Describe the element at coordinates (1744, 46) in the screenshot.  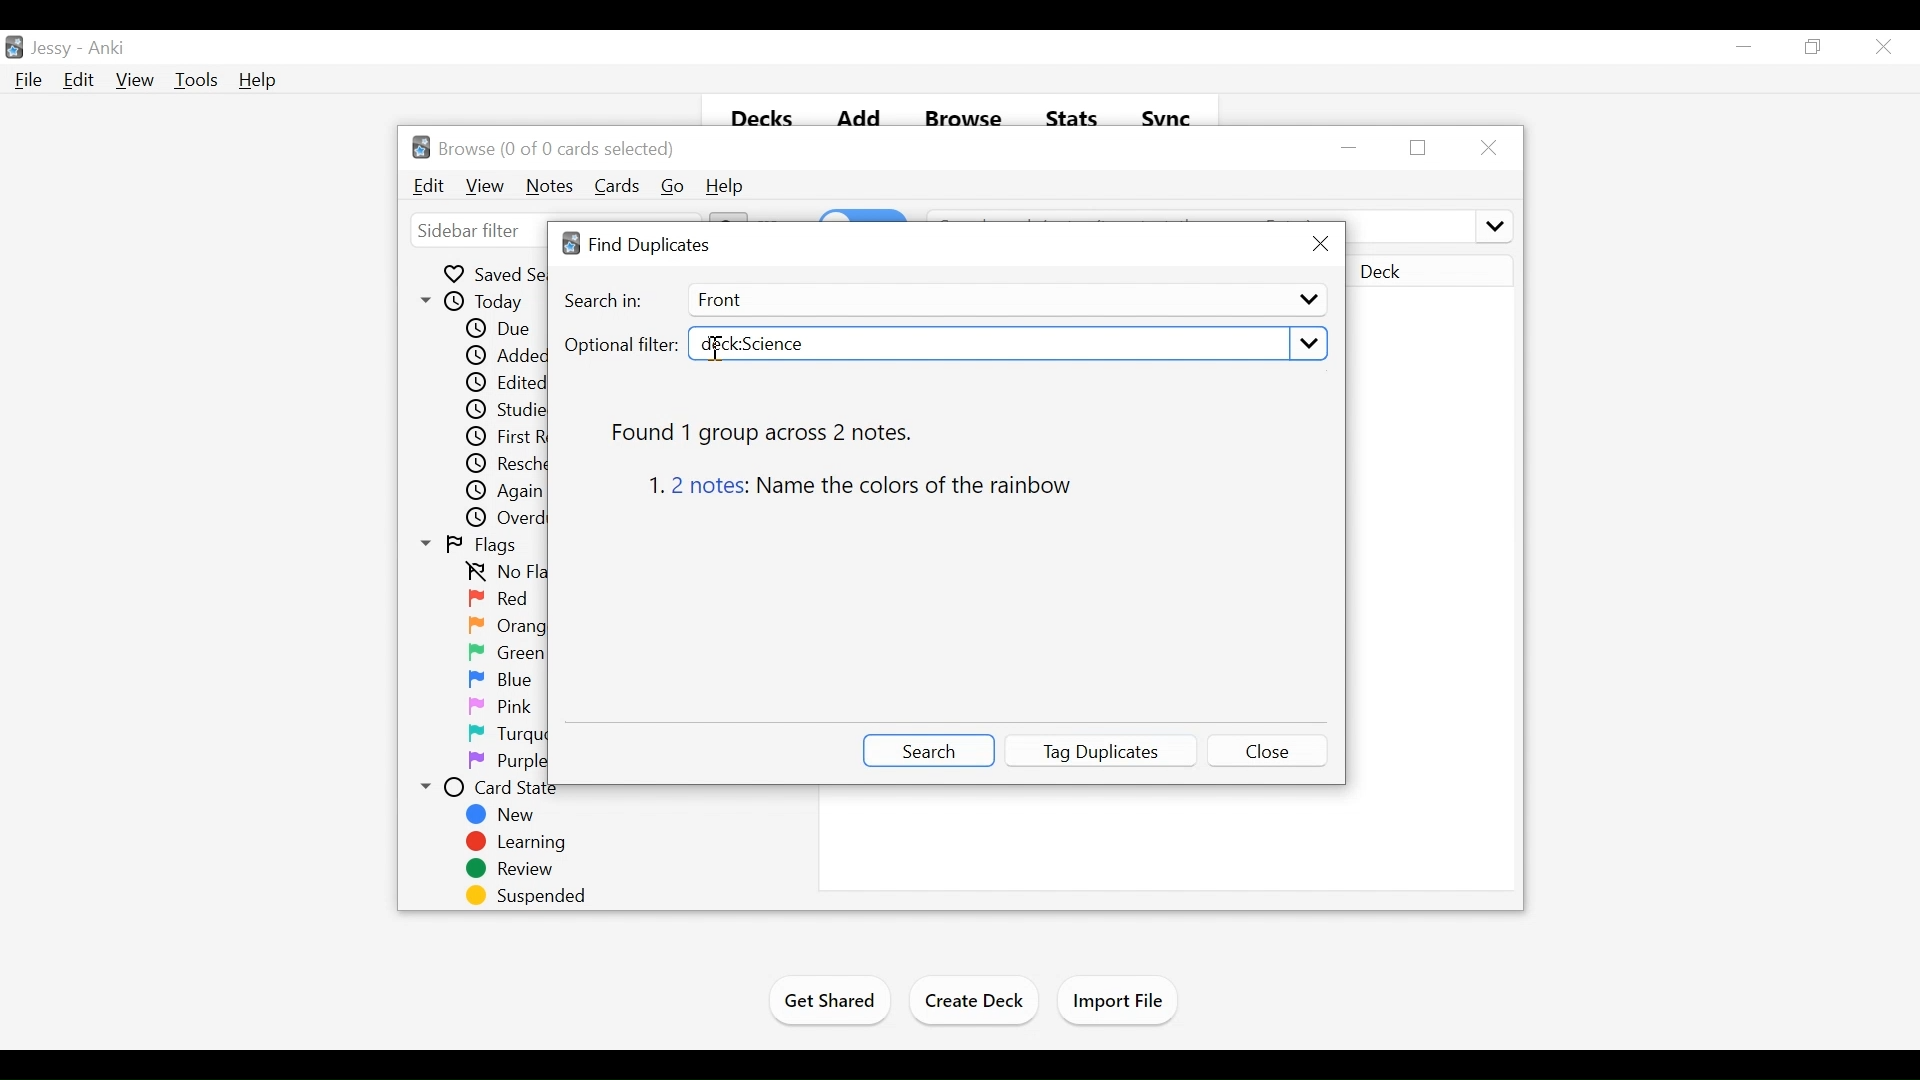
I see `minimize` at that location.